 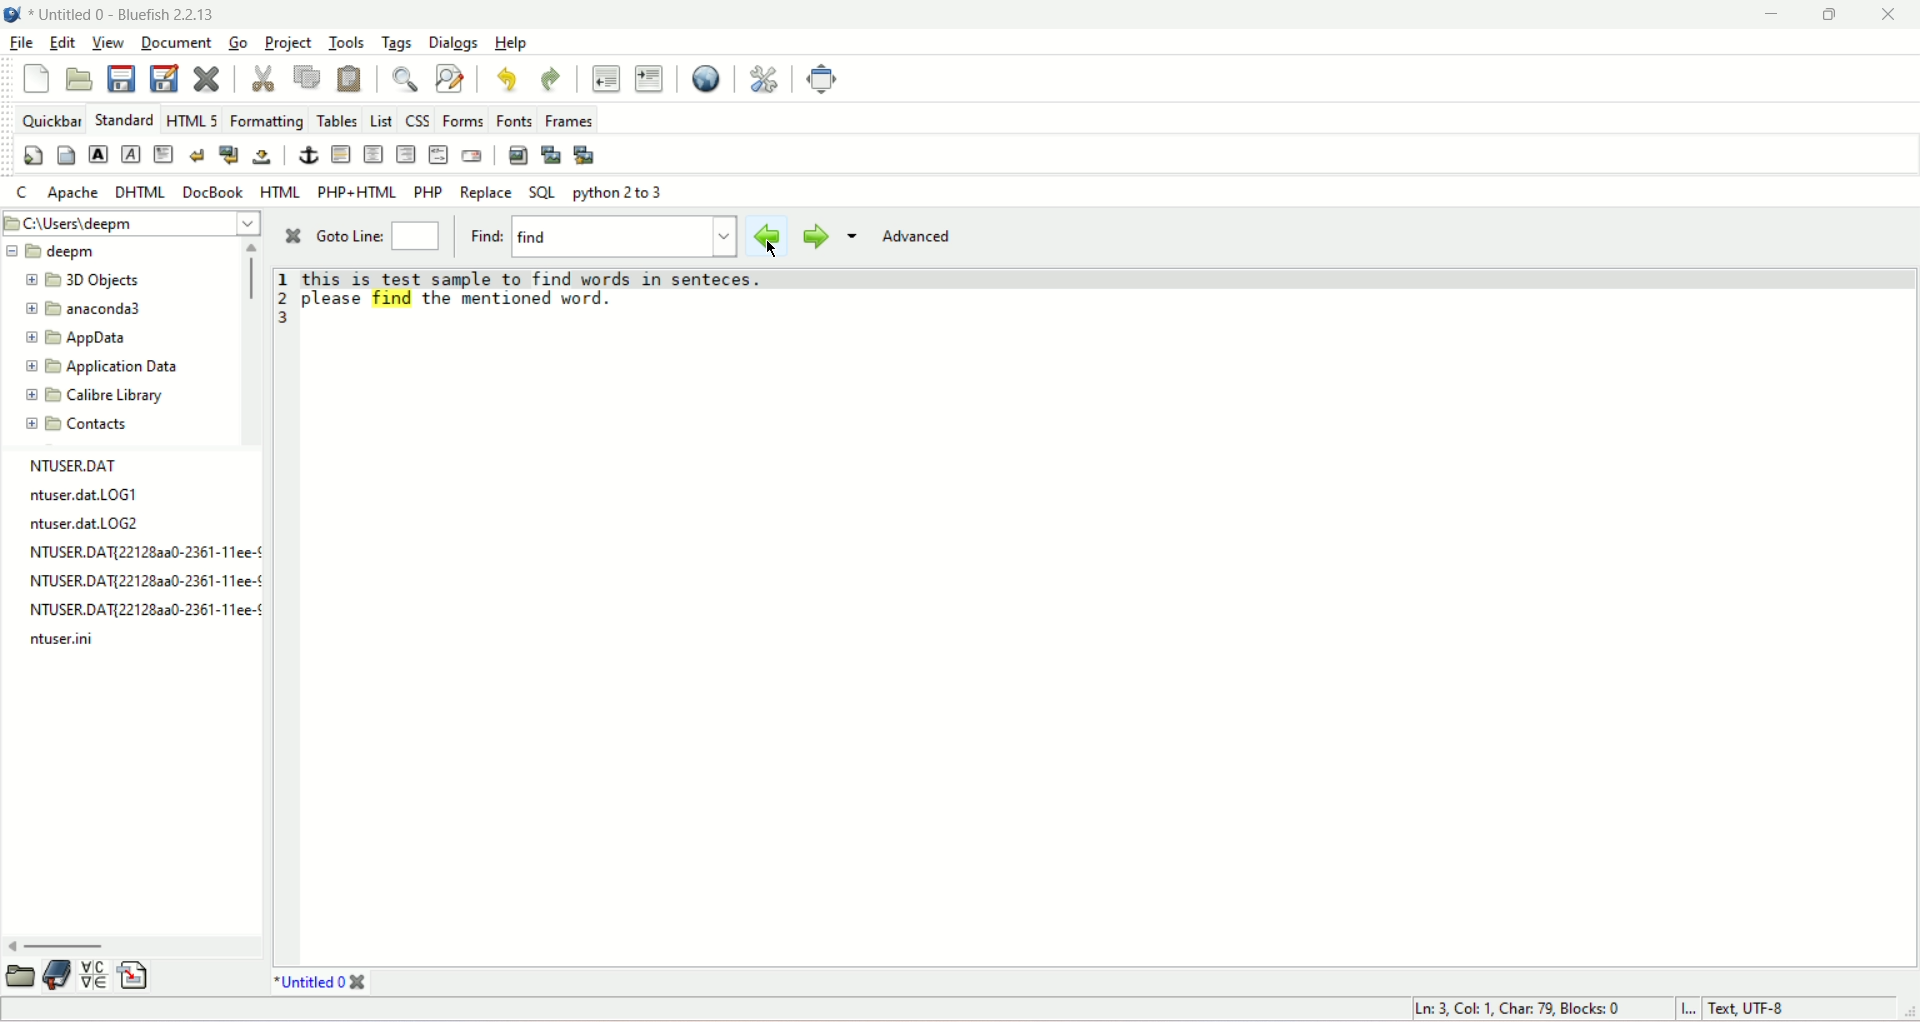 What do you see at coordinates (133, 980) in the screenshot?
I see `insert file` at bounding box center [133, 980].